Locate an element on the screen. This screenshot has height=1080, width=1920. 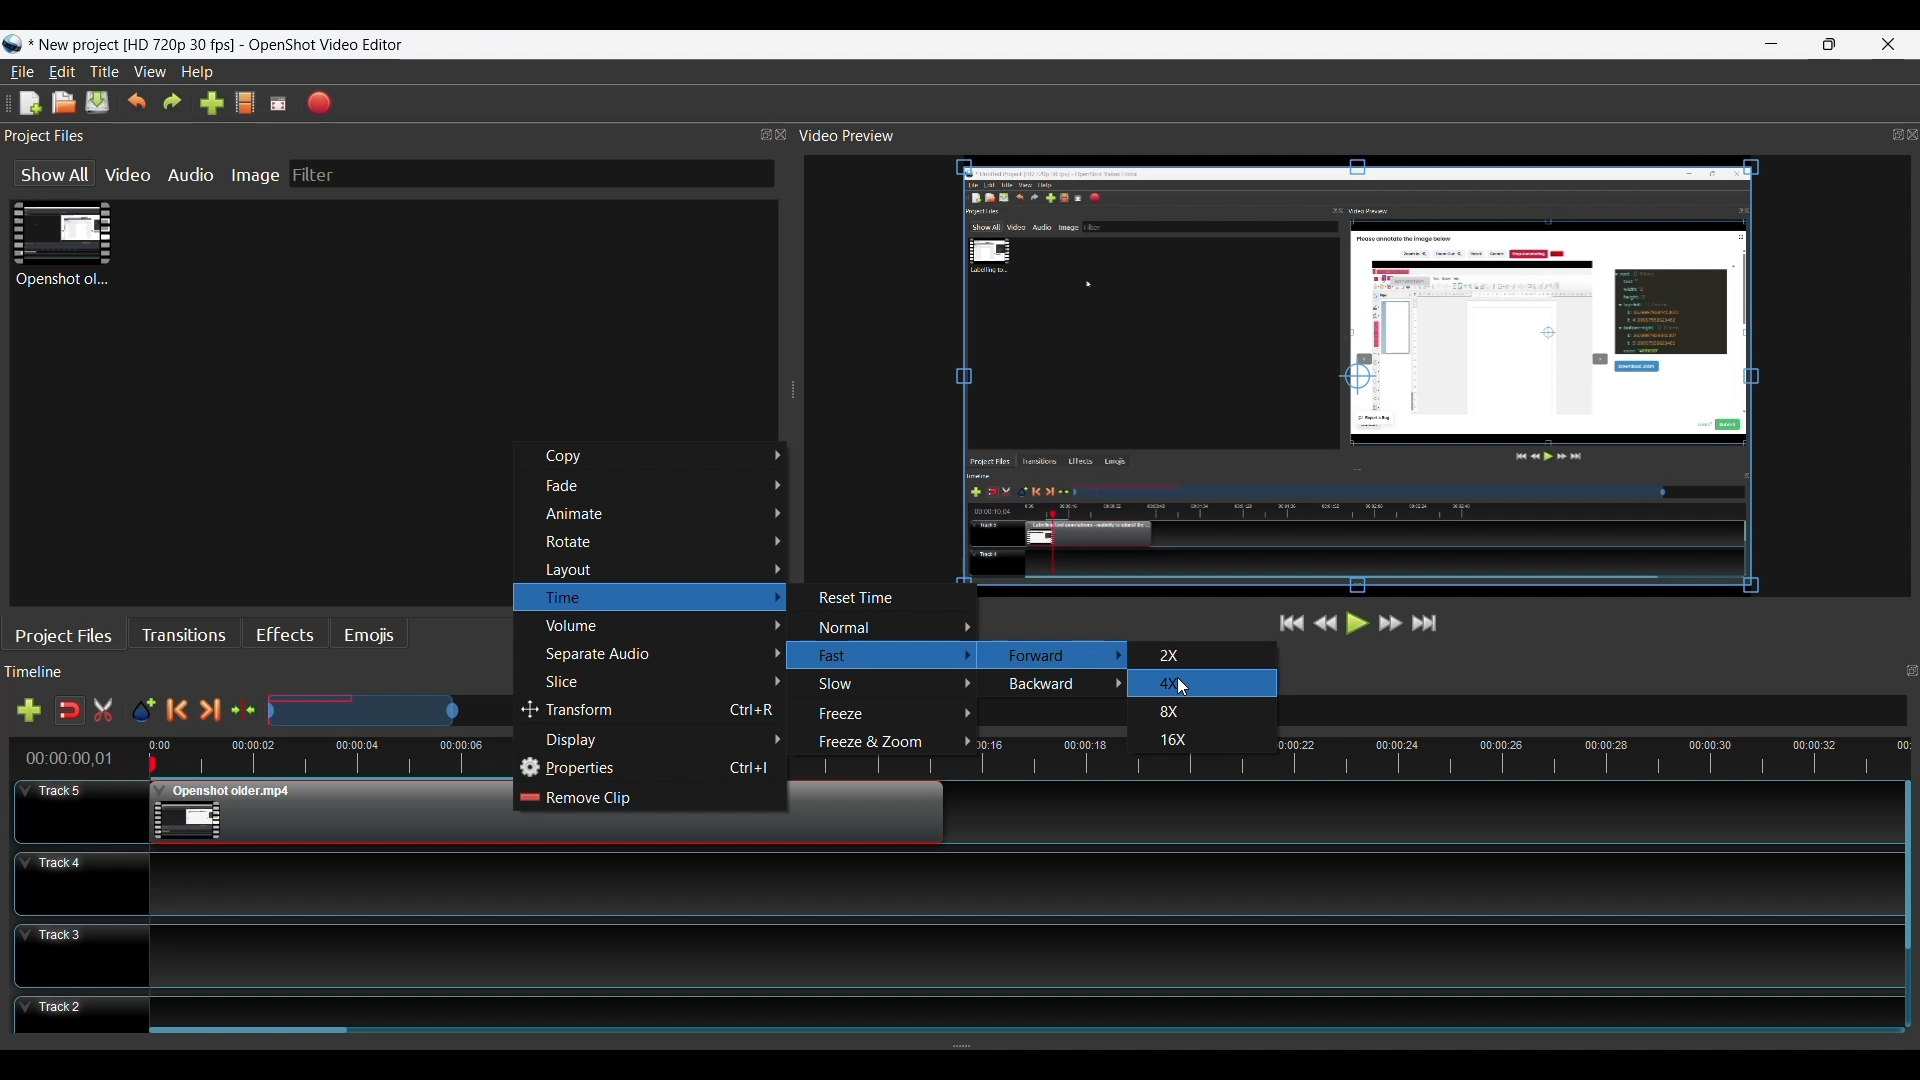
Fast Forward is located at coordinates (1387, 623).